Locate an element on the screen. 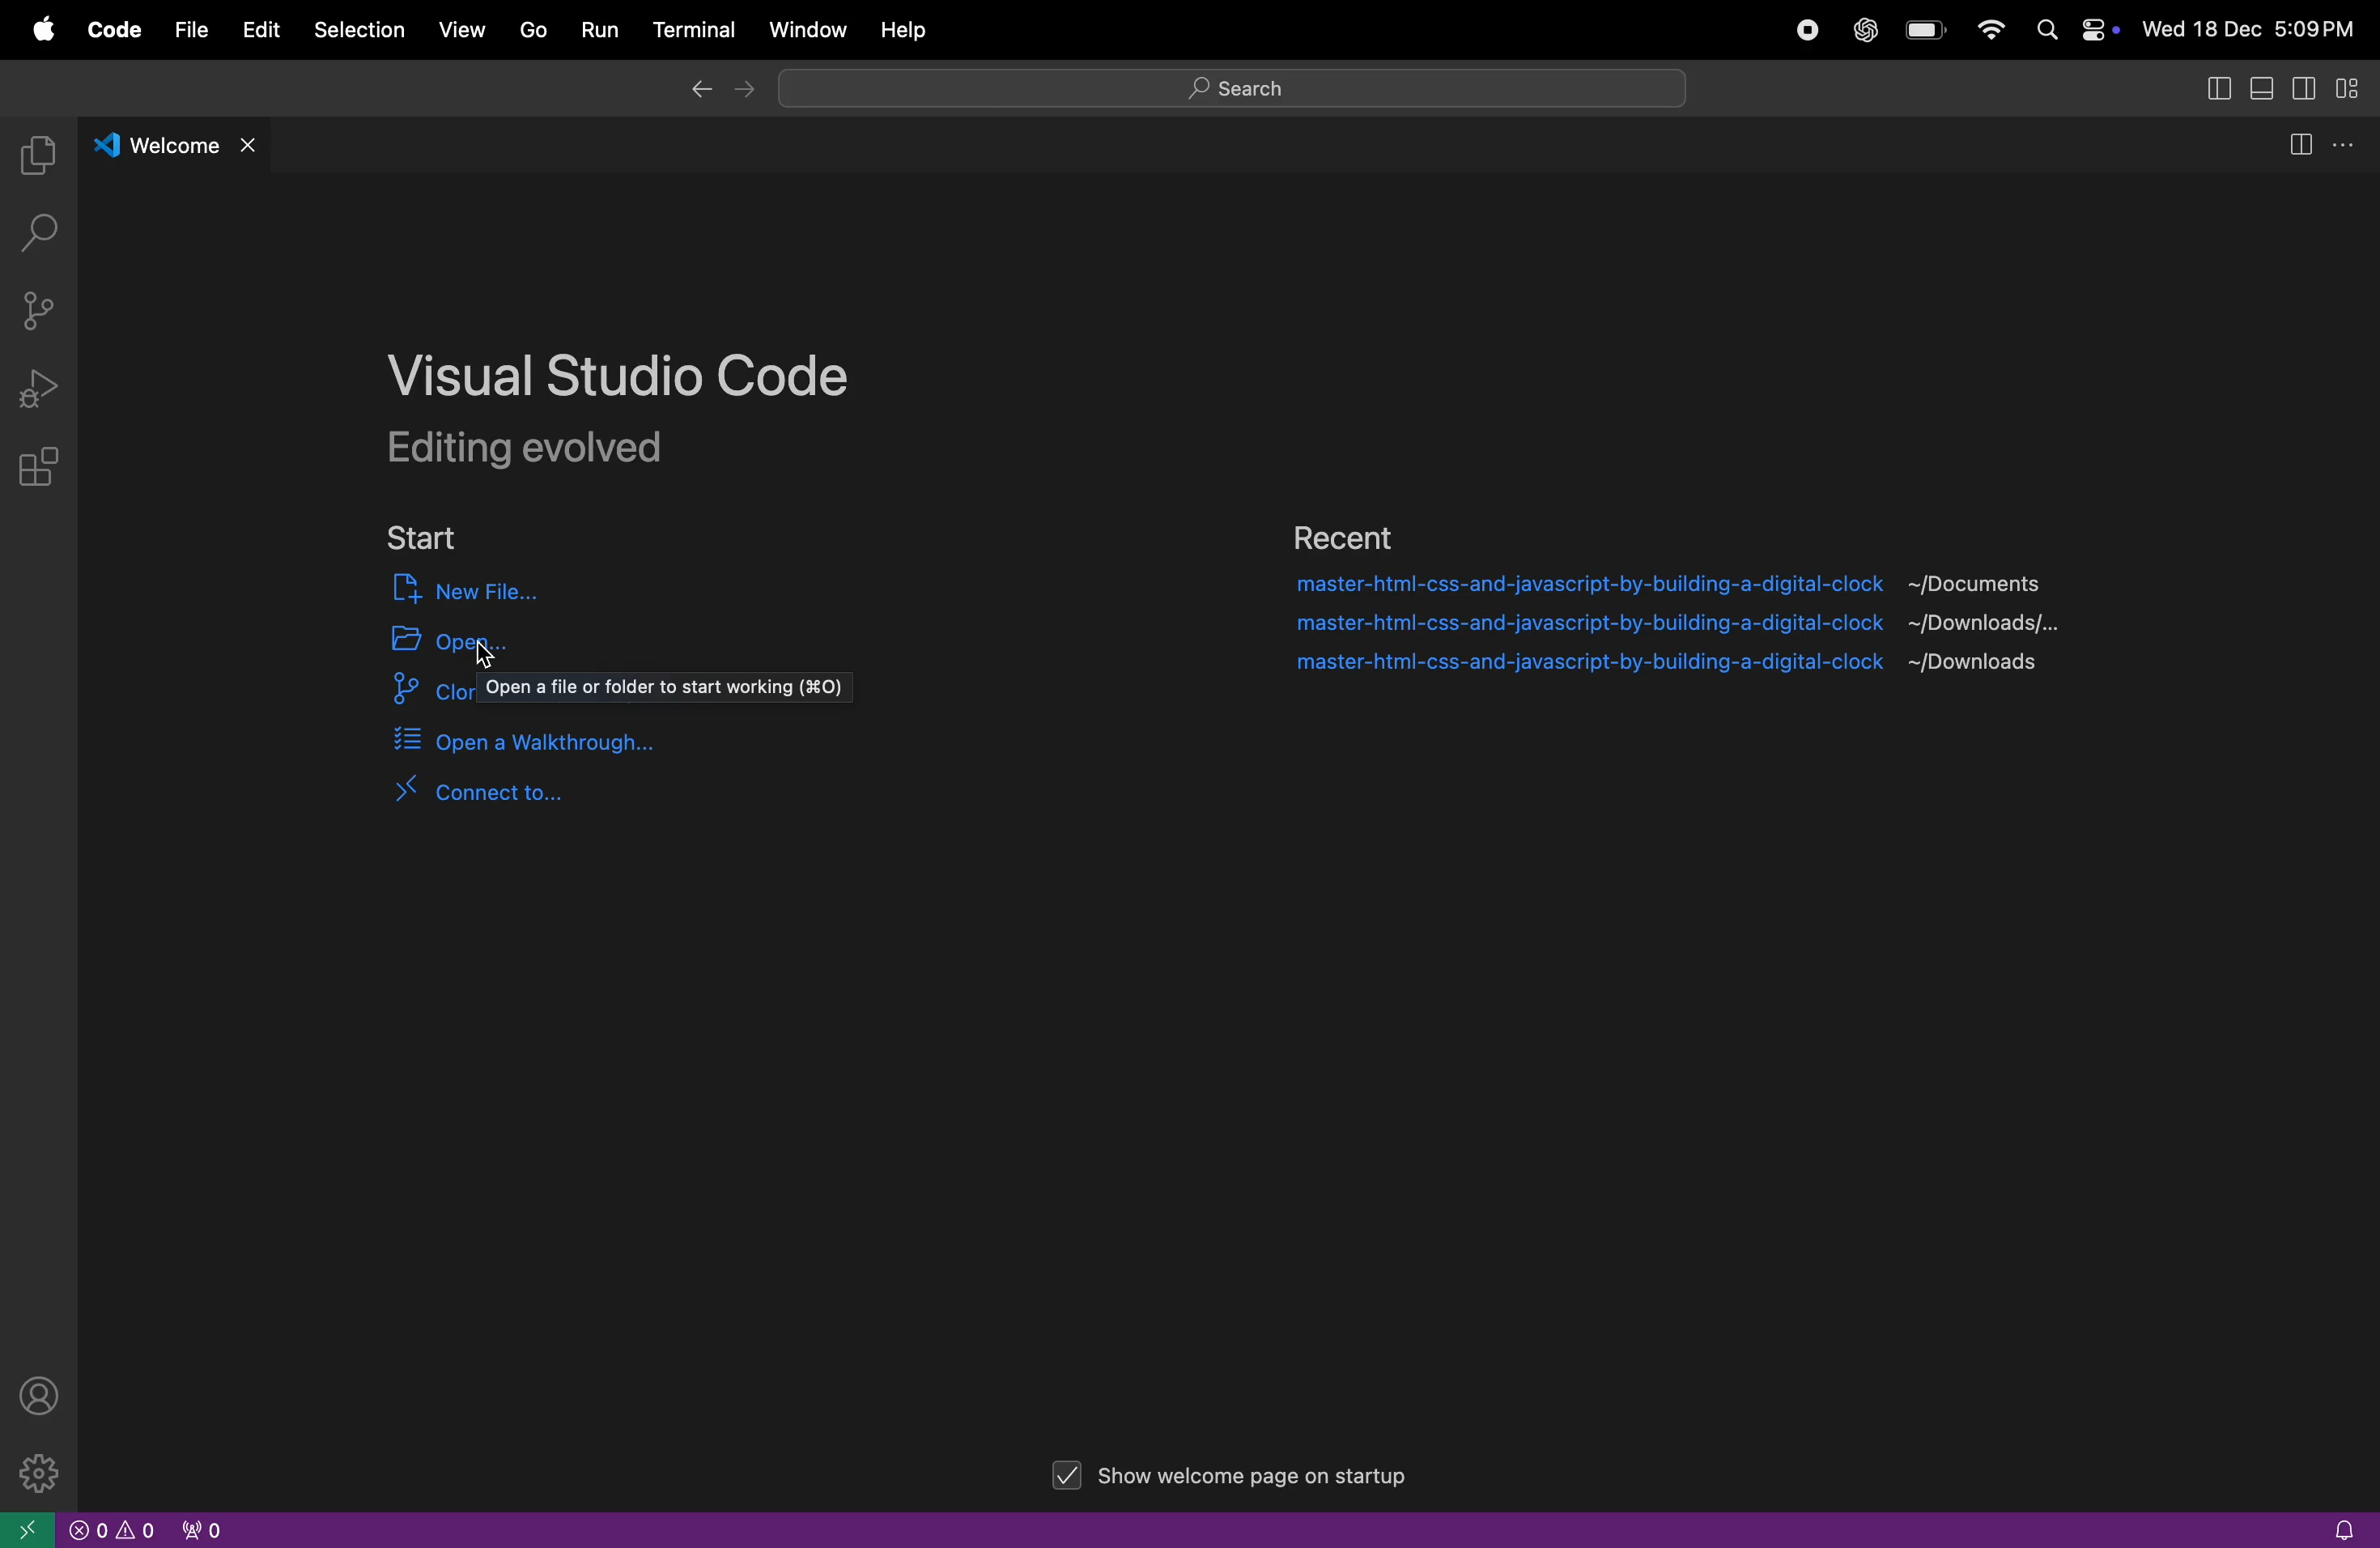 The image size is (2380, 1548). clone is located at coordinates (615, 694).